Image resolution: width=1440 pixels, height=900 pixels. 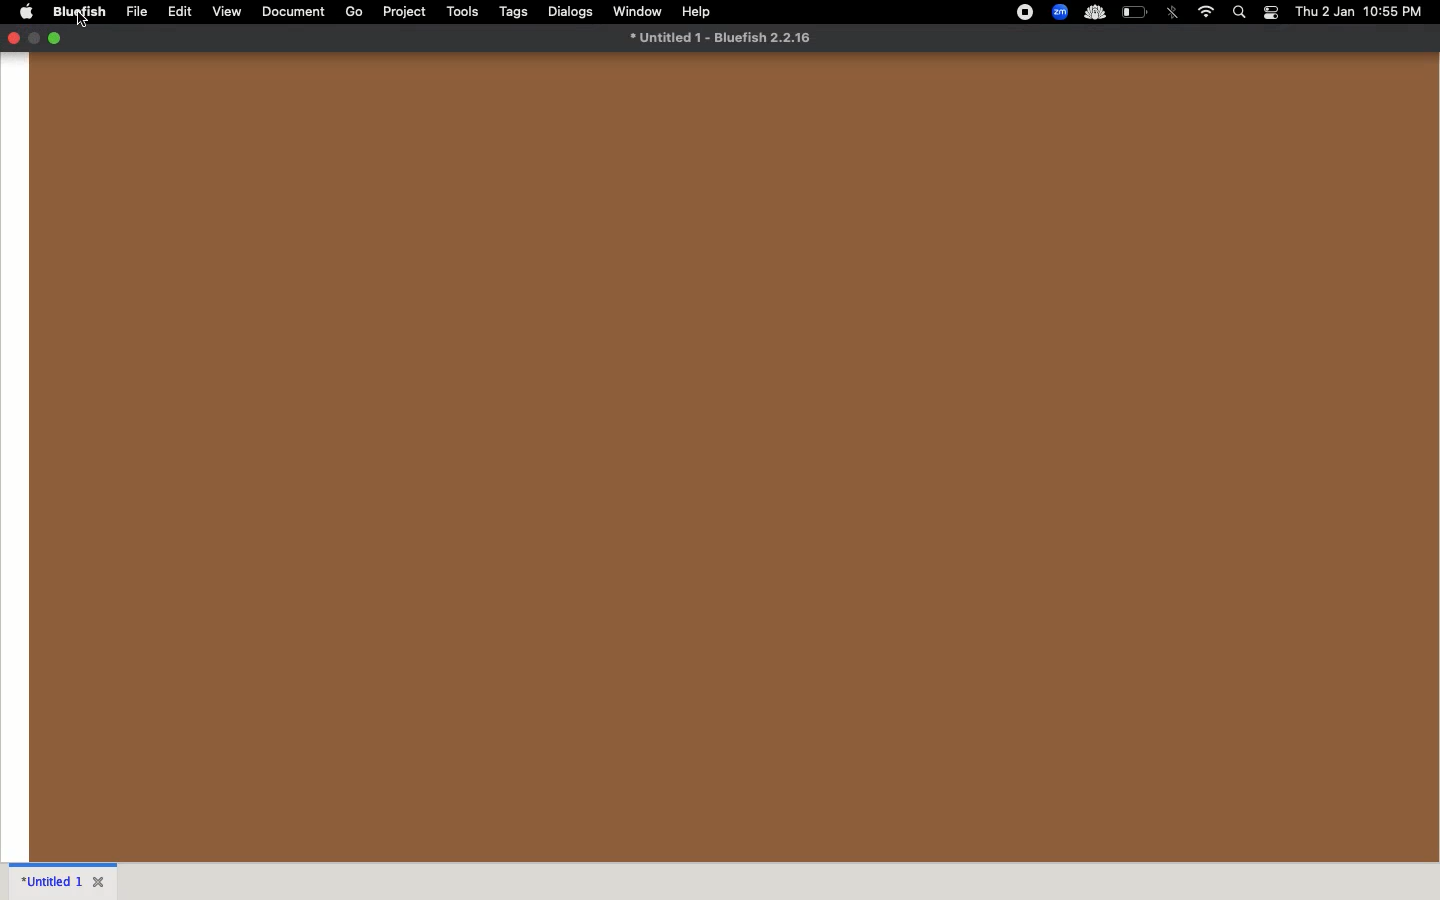 I want to click on Minimize, so click(x=35, y=38).